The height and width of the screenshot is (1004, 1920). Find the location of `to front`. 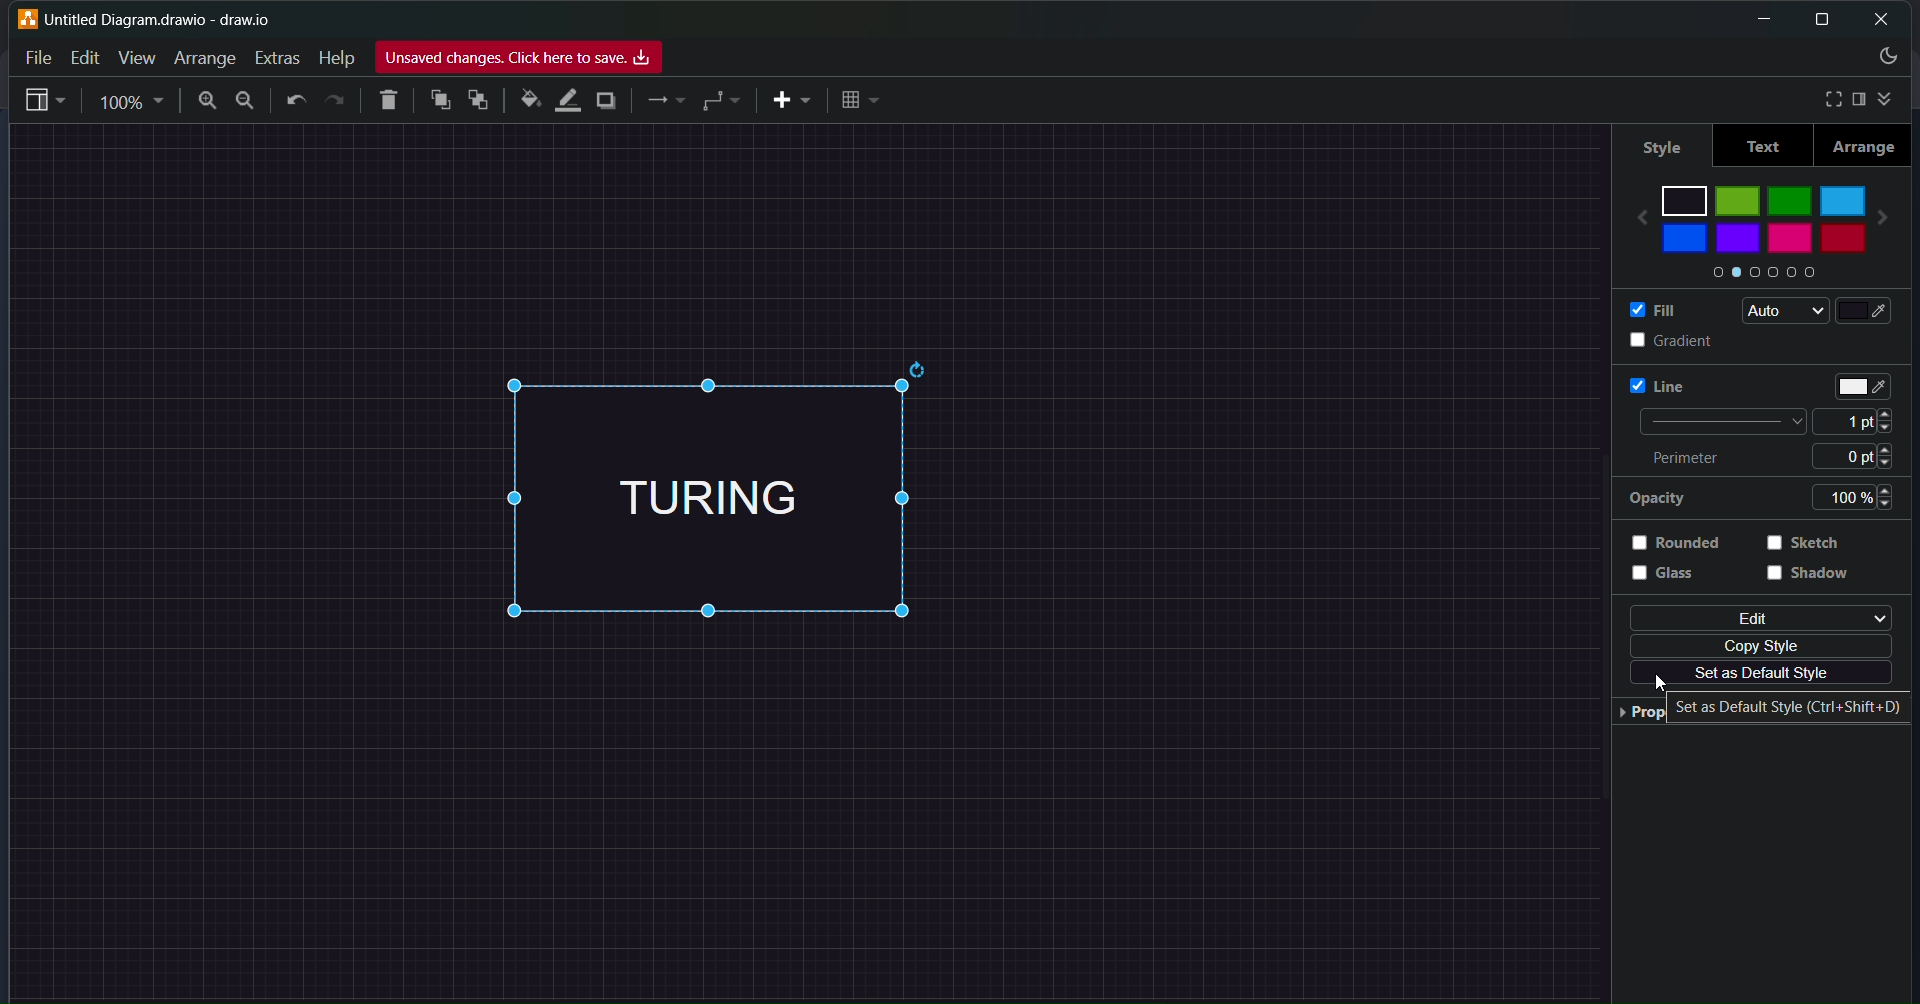

to front is located at coordinates (439, 99).